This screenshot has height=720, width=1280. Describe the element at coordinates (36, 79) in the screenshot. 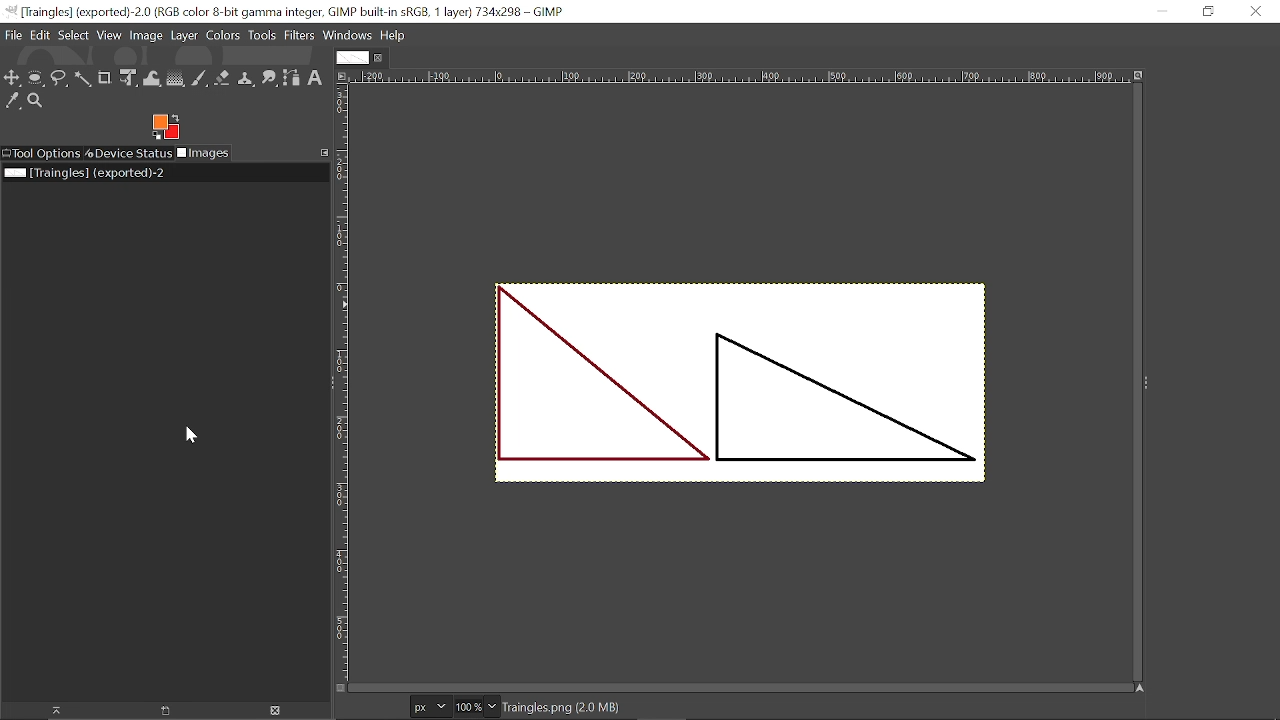

I see `Ellipse select tool` at that location.